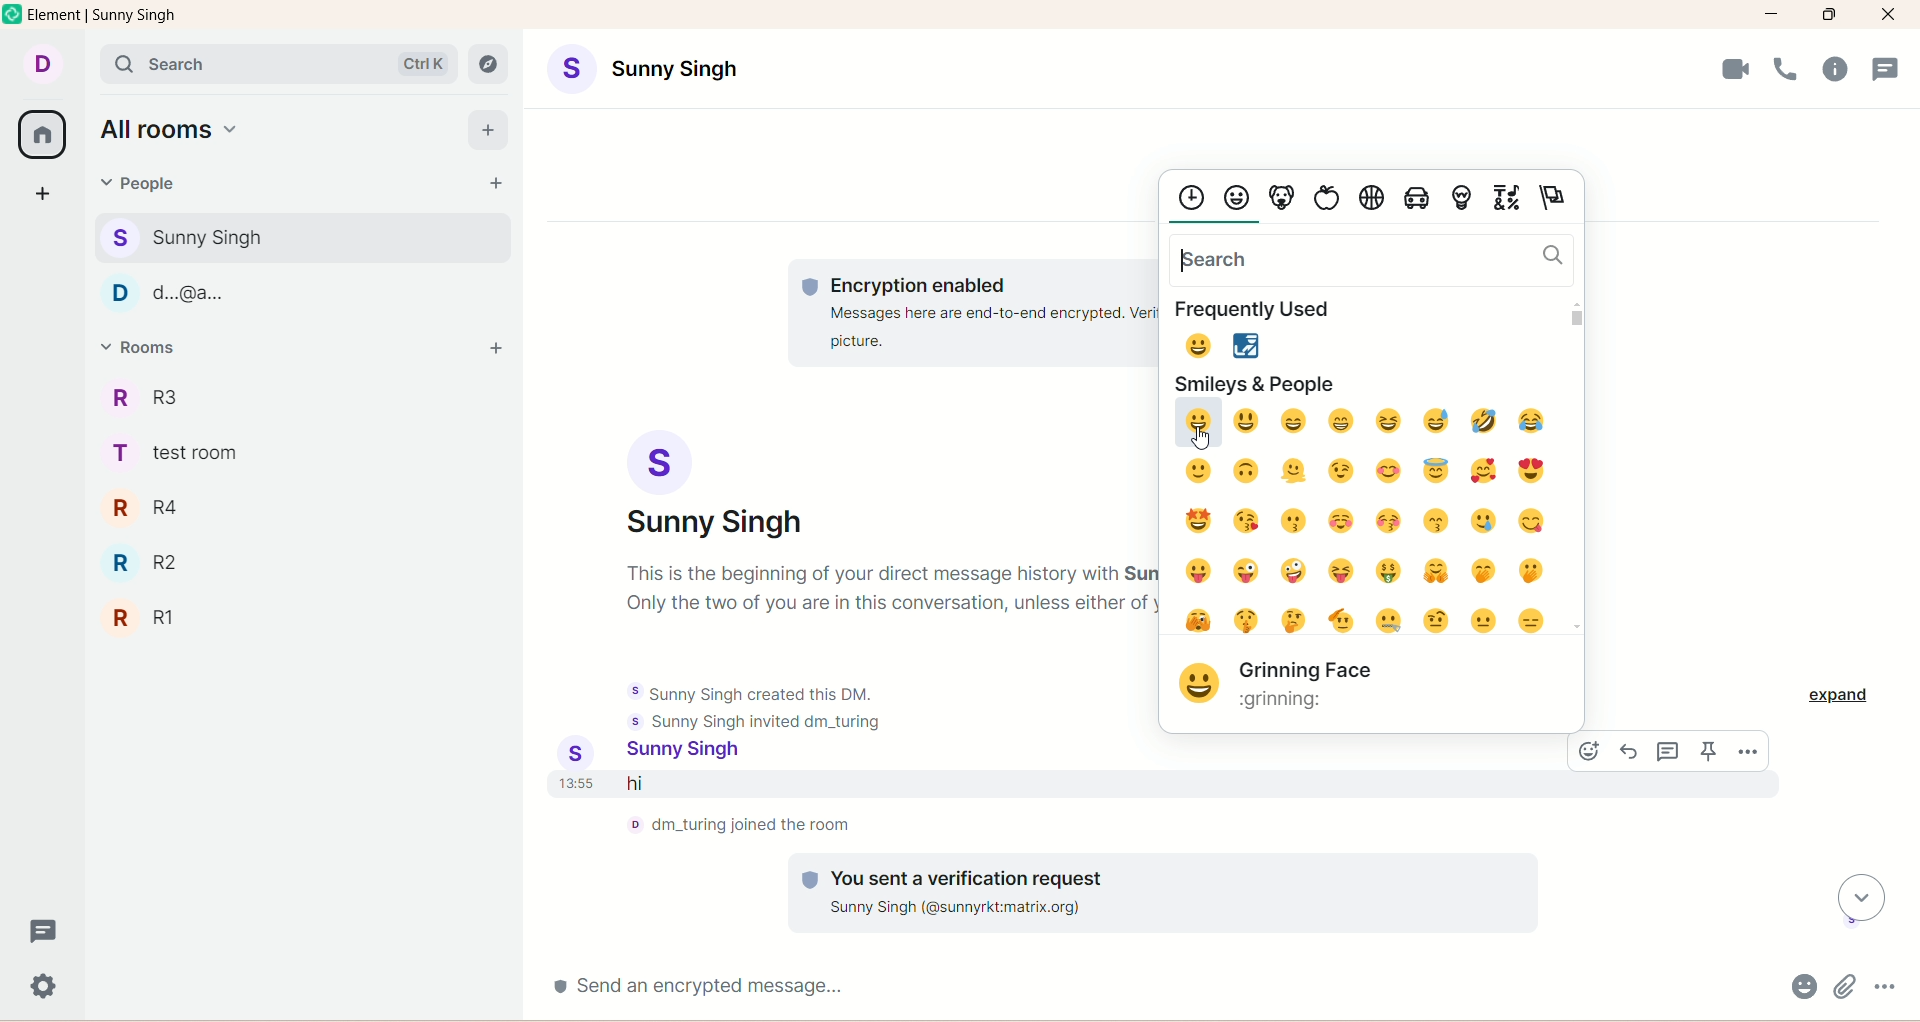  What do you see at coordinates (1886, 69) in the screenshot?
I see `threads` at bounding box center [1886, 69].